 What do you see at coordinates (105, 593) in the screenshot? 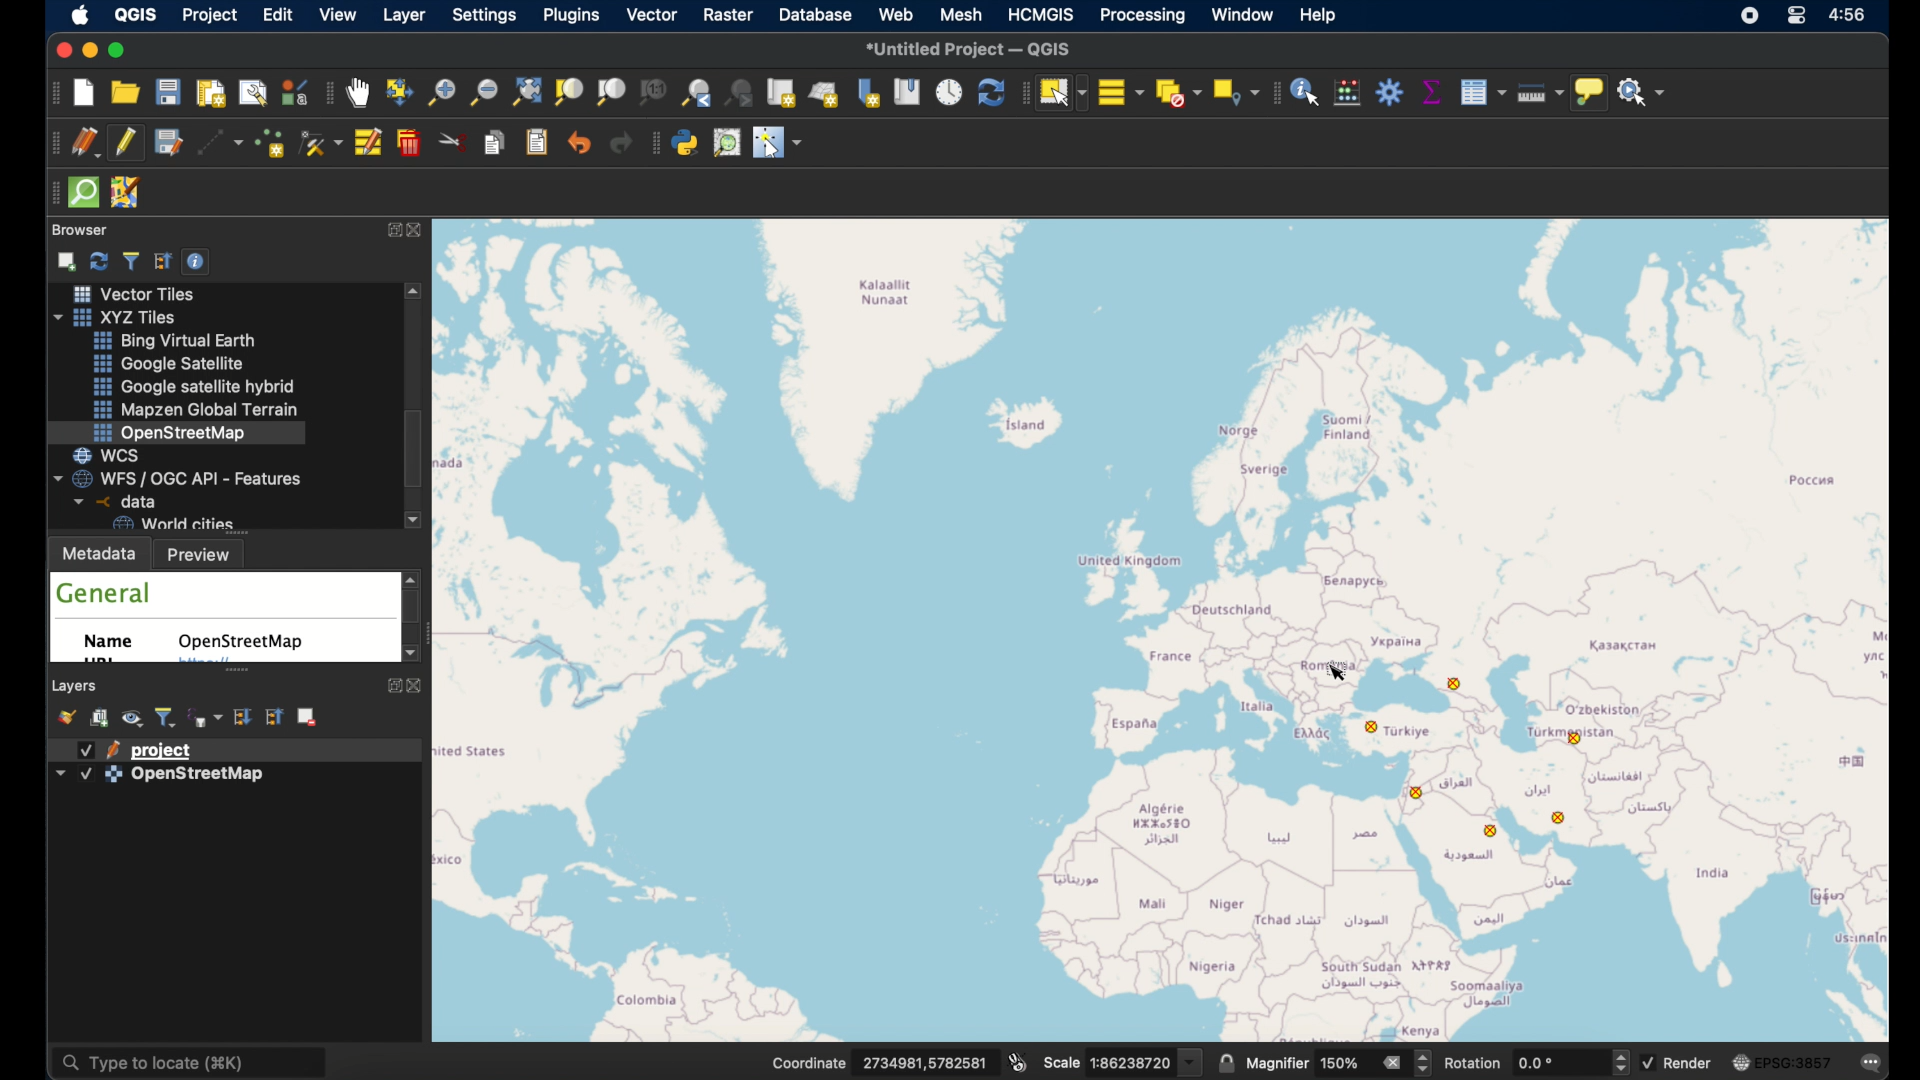
I see `general` at bounding box center [105, 593].